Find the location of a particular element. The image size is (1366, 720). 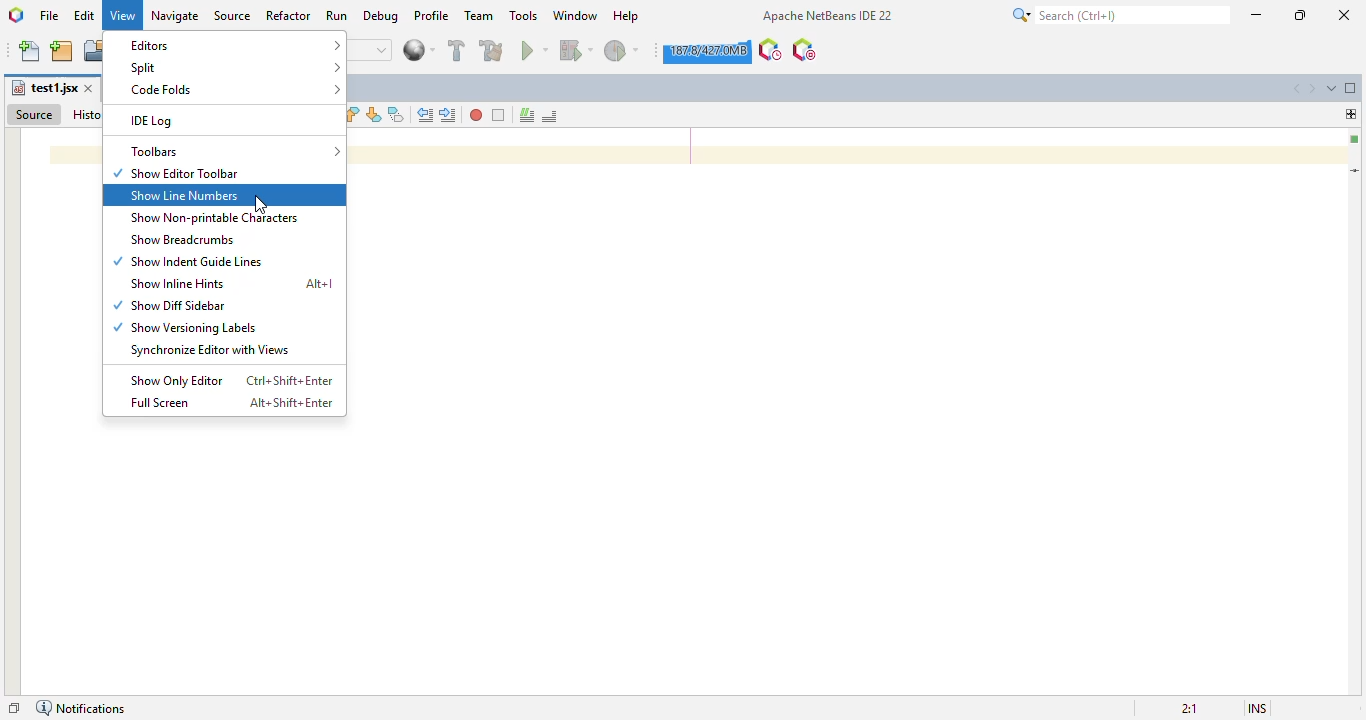

web browser is located at coordinates (419, 50).